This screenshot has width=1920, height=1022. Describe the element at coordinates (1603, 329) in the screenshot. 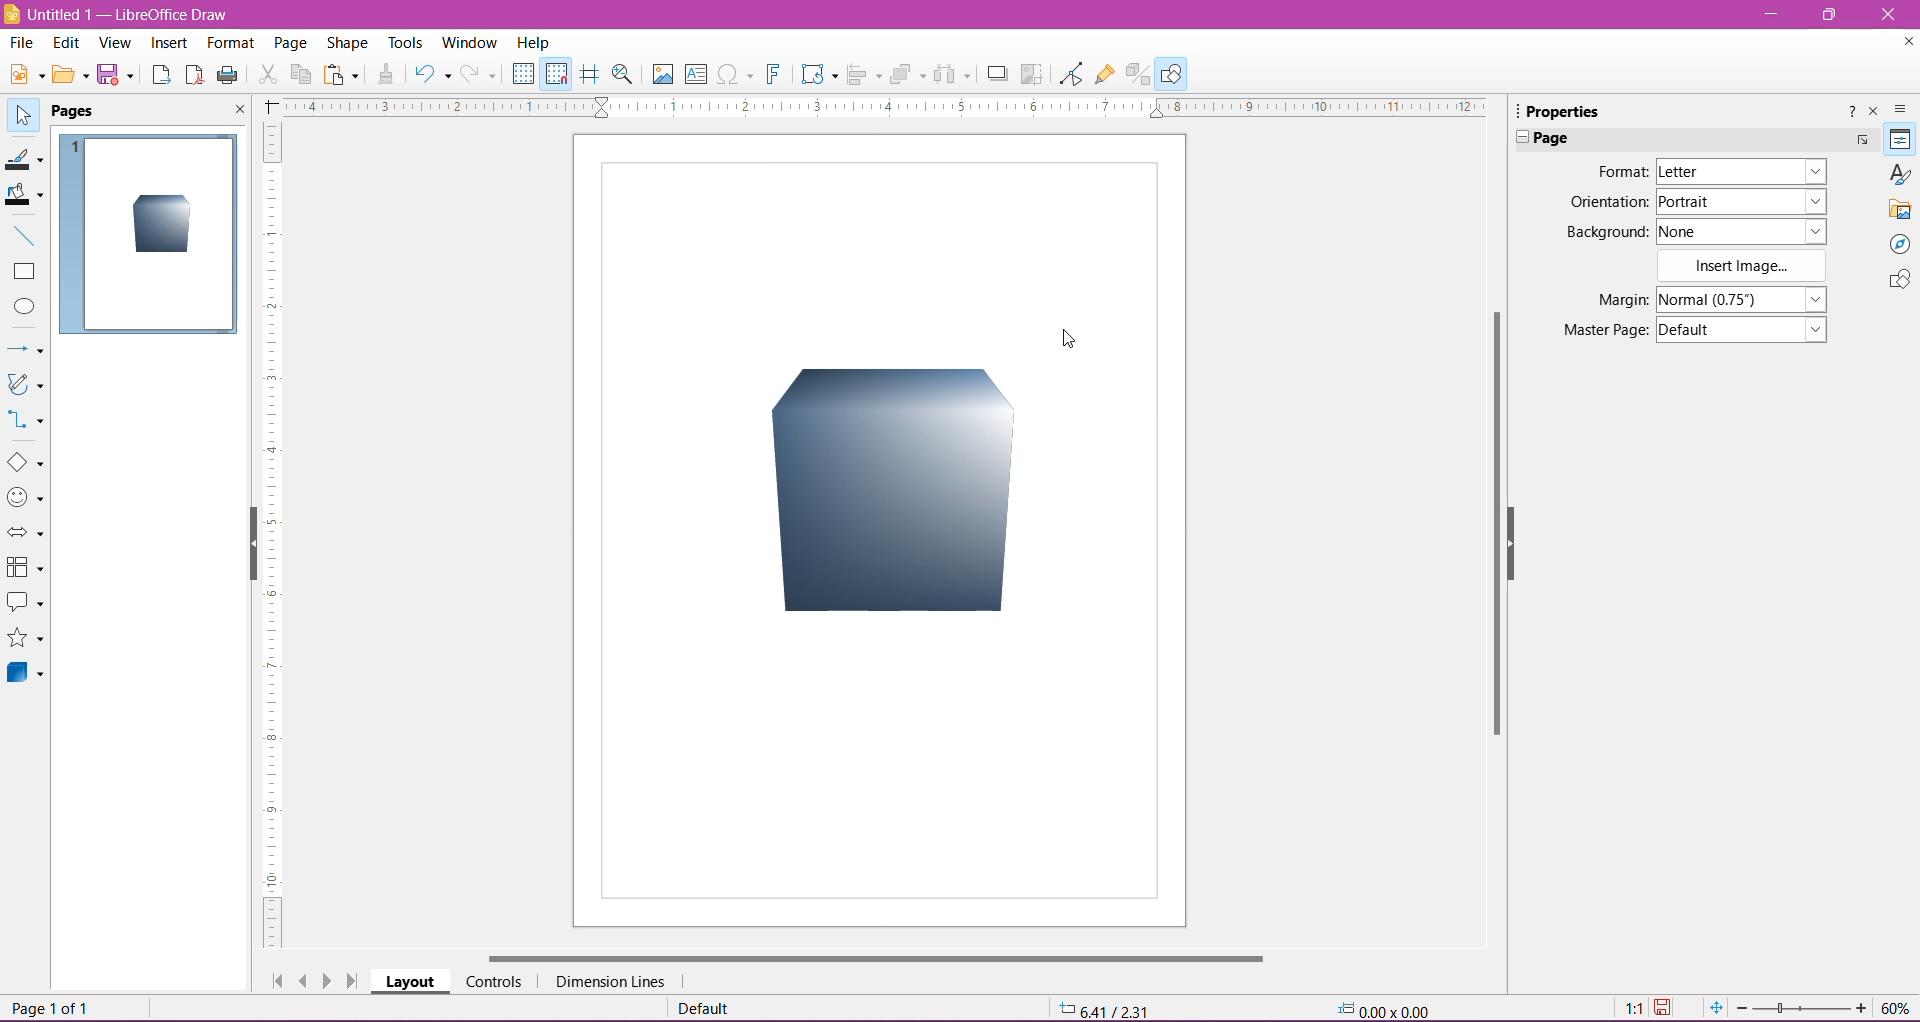

I see `Master Page` at that location.